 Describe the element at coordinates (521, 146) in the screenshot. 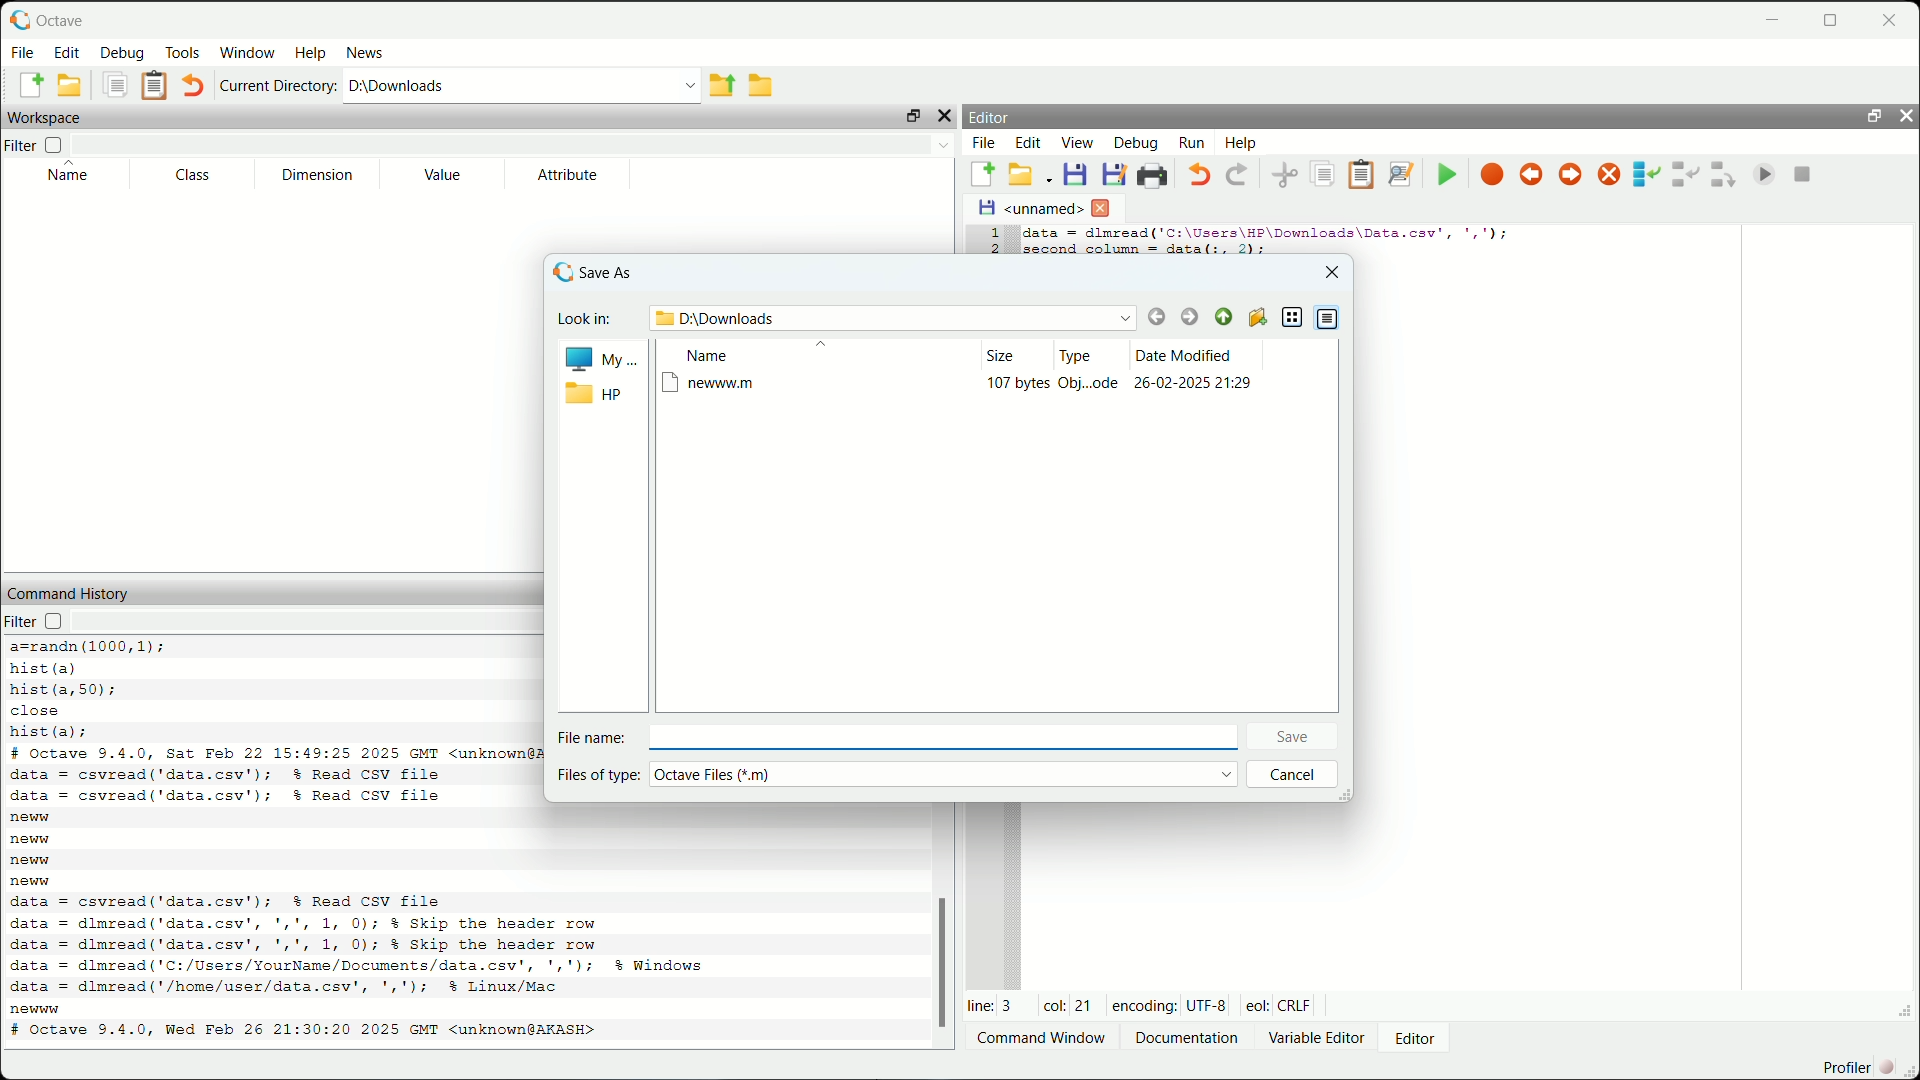

I see `filter input field` at that location.